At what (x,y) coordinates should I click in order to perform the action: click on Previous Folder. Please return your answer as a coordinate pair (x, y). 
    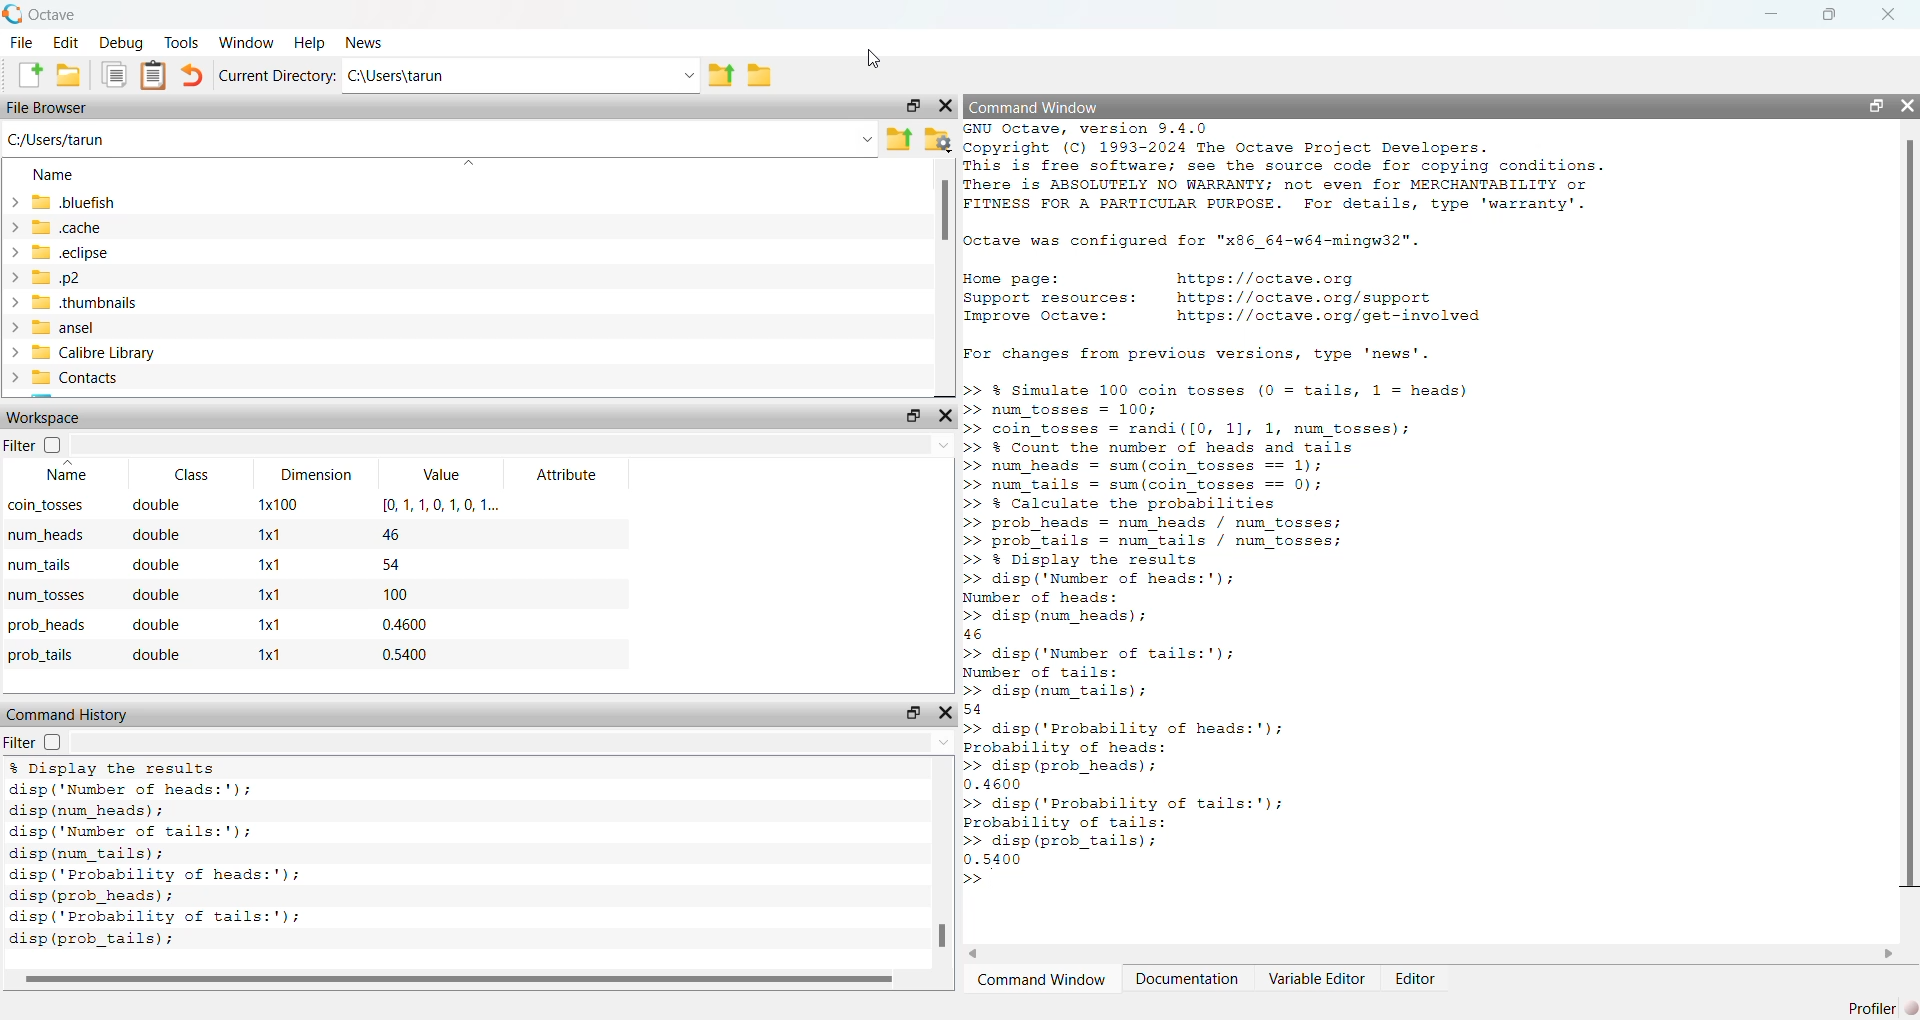
    Looking at the image, I should click on (896, 141).